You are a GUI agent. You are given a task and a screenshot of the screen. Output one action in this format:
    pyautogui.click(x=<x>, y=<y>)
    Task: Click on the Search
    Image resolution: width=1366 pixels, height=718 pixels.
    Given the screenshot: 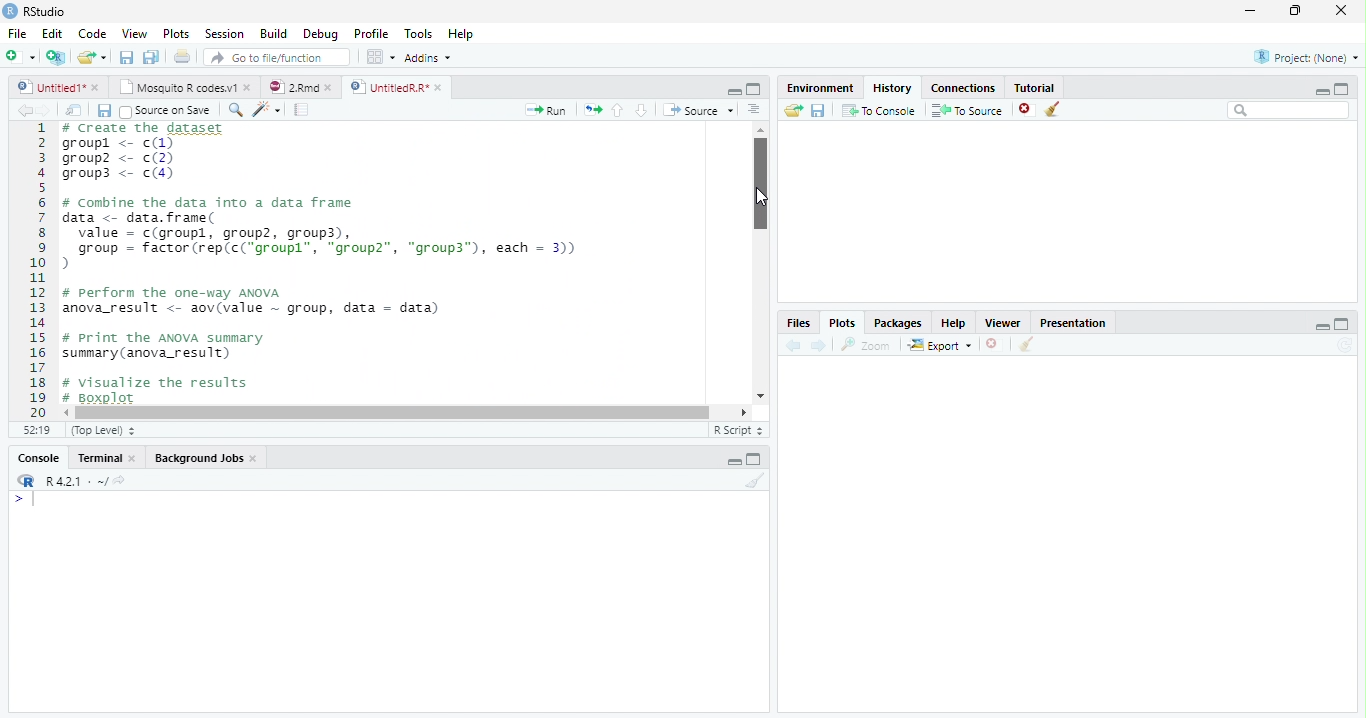 What is the action you would take?
    pyautogui.click(x=1289, y=111)
    